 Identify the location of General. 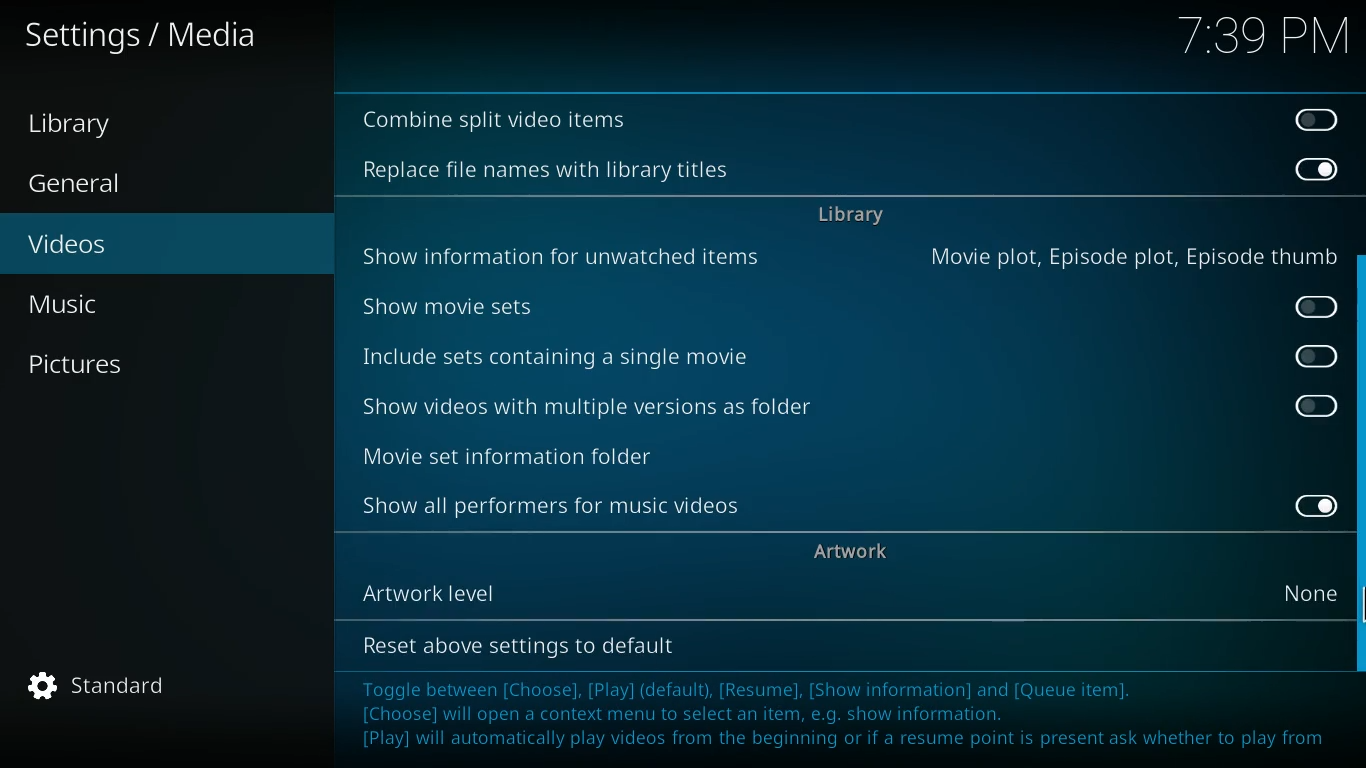
(98, 185).